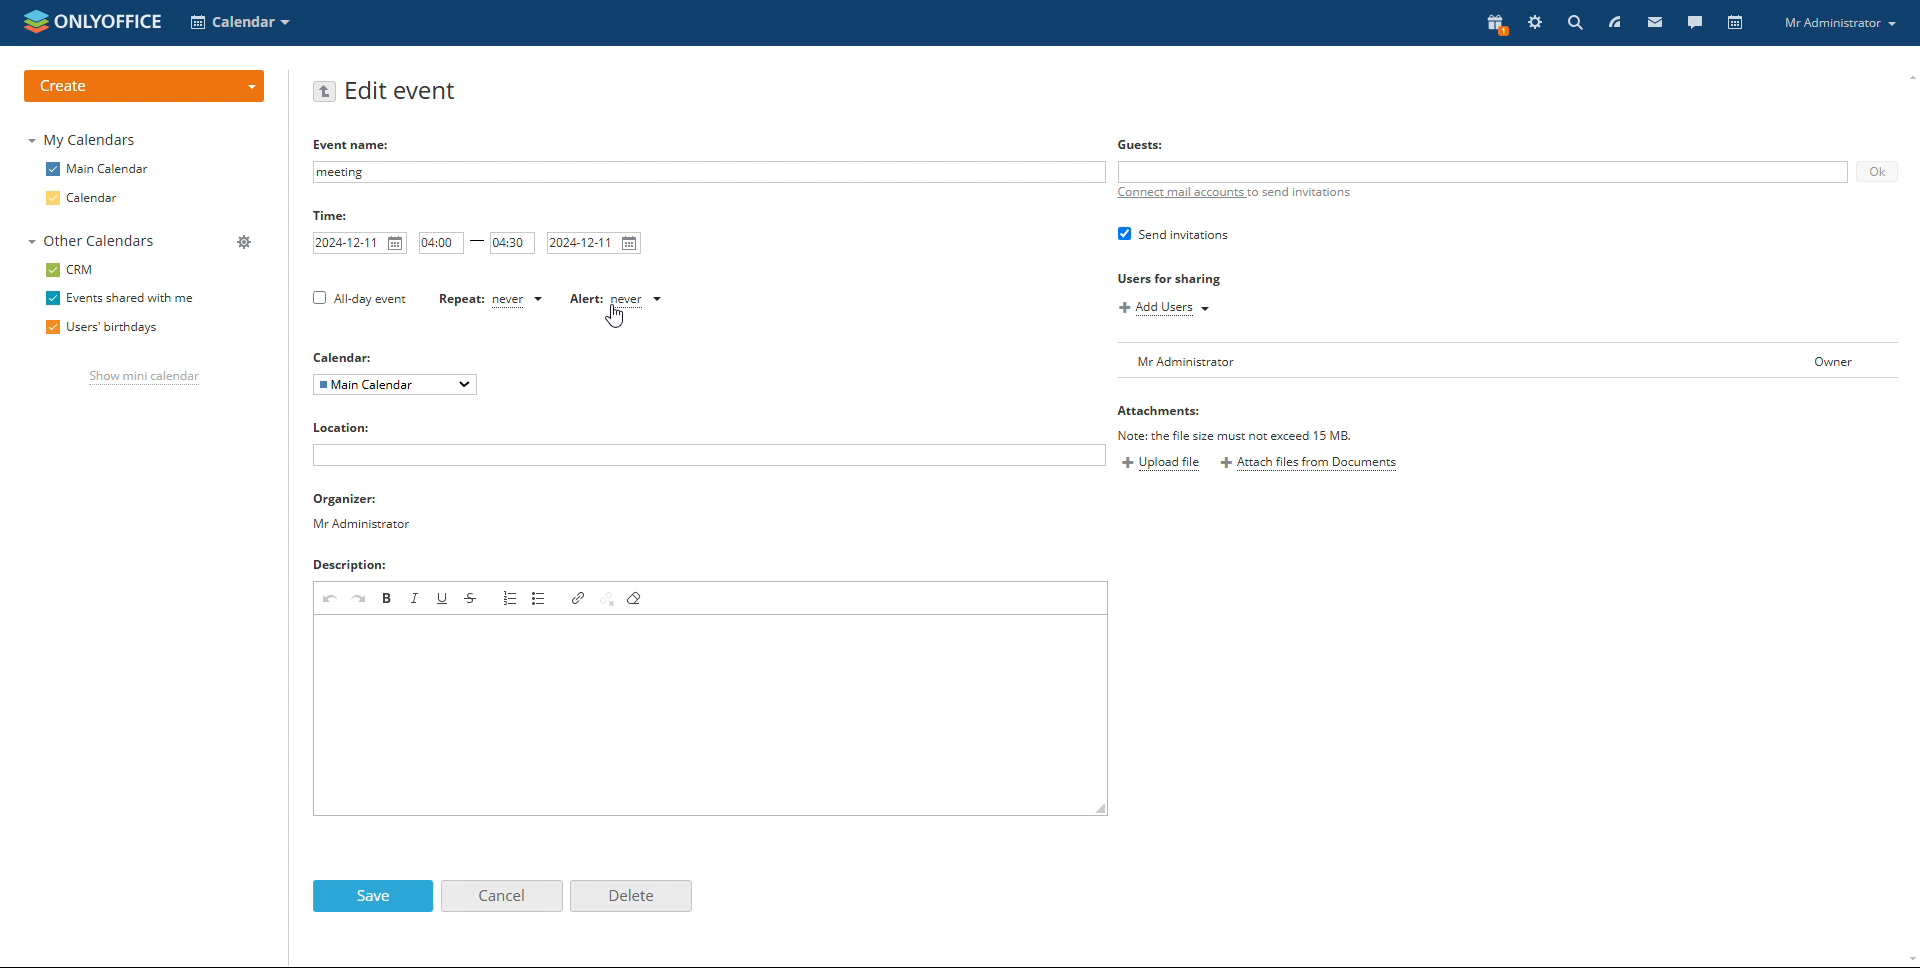  What do you see at coordinates (361, 597) in the screenshot?
I see `redo` at bounding box center [361, 597].